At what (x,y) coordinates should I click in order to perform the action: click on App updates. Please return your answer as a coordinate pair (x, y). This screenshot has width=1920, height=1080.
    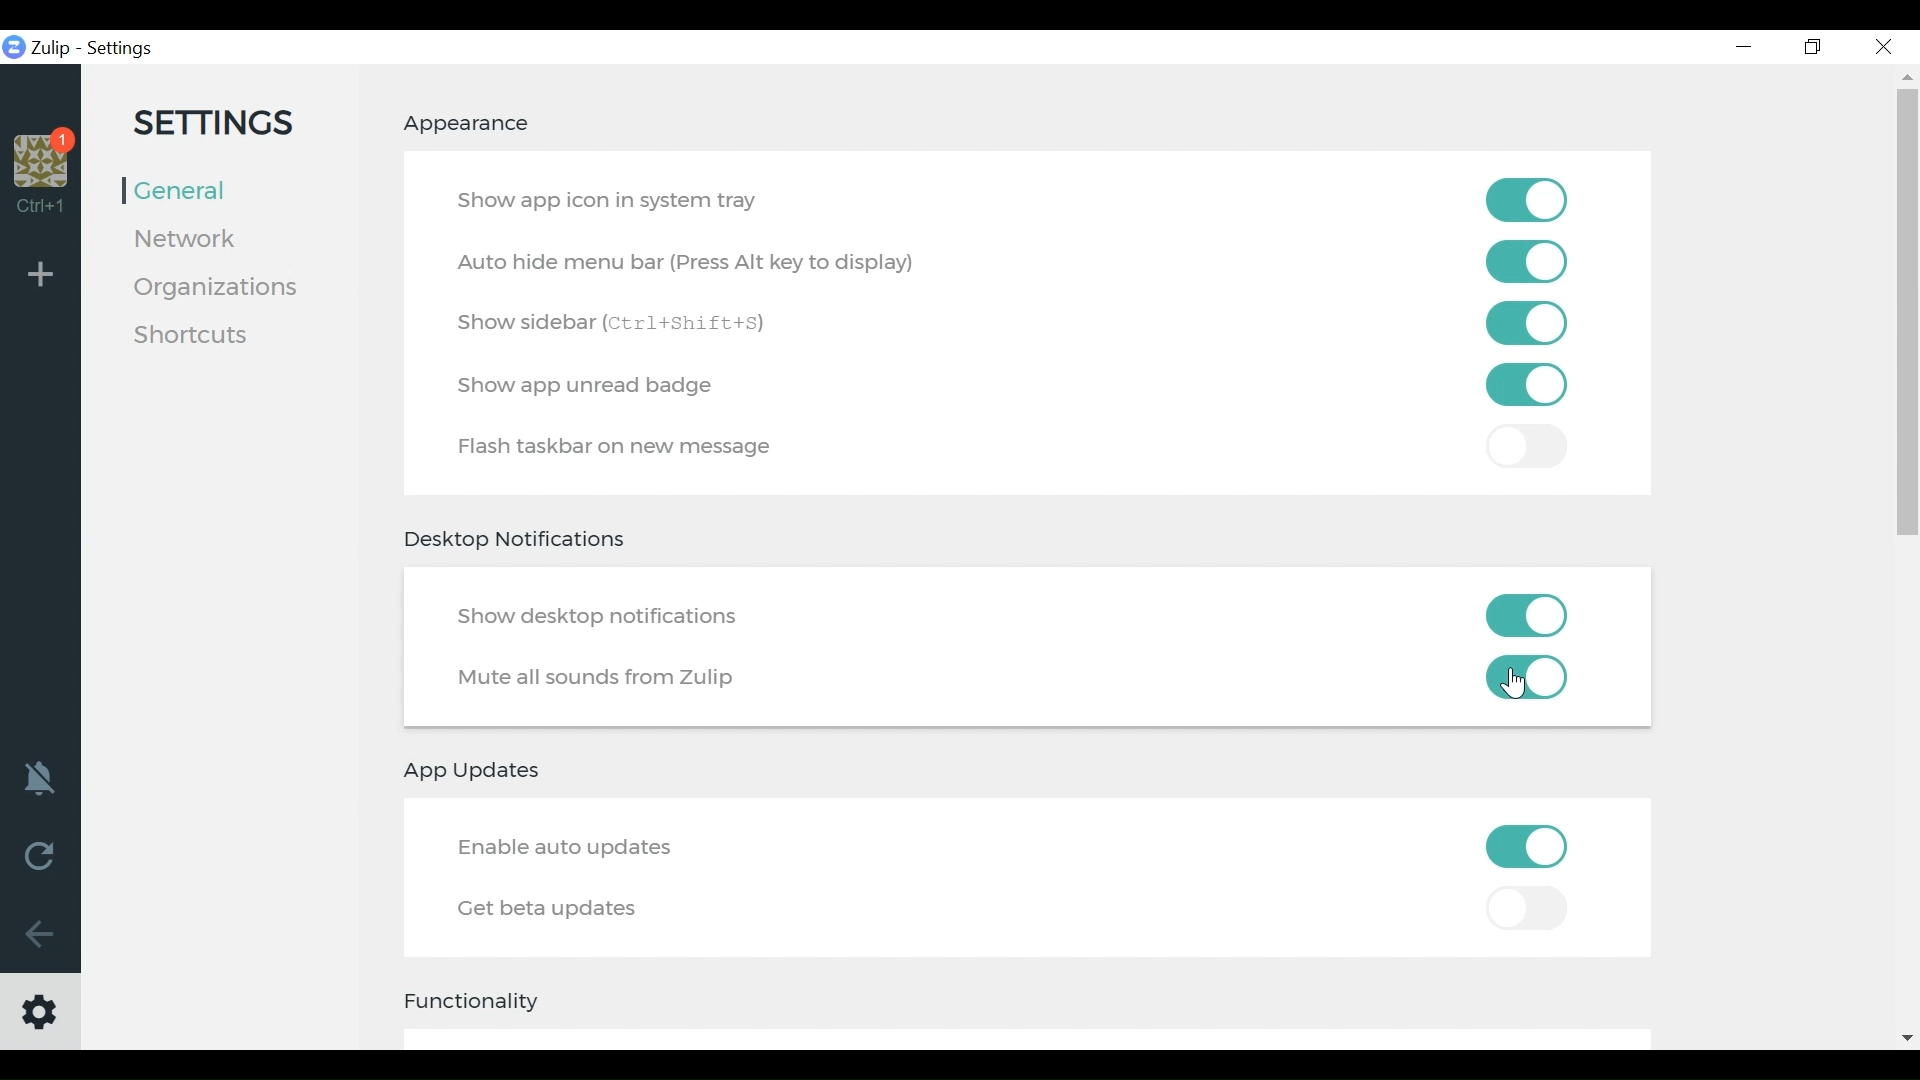
    Looking at the image, I should click on (477, 770).